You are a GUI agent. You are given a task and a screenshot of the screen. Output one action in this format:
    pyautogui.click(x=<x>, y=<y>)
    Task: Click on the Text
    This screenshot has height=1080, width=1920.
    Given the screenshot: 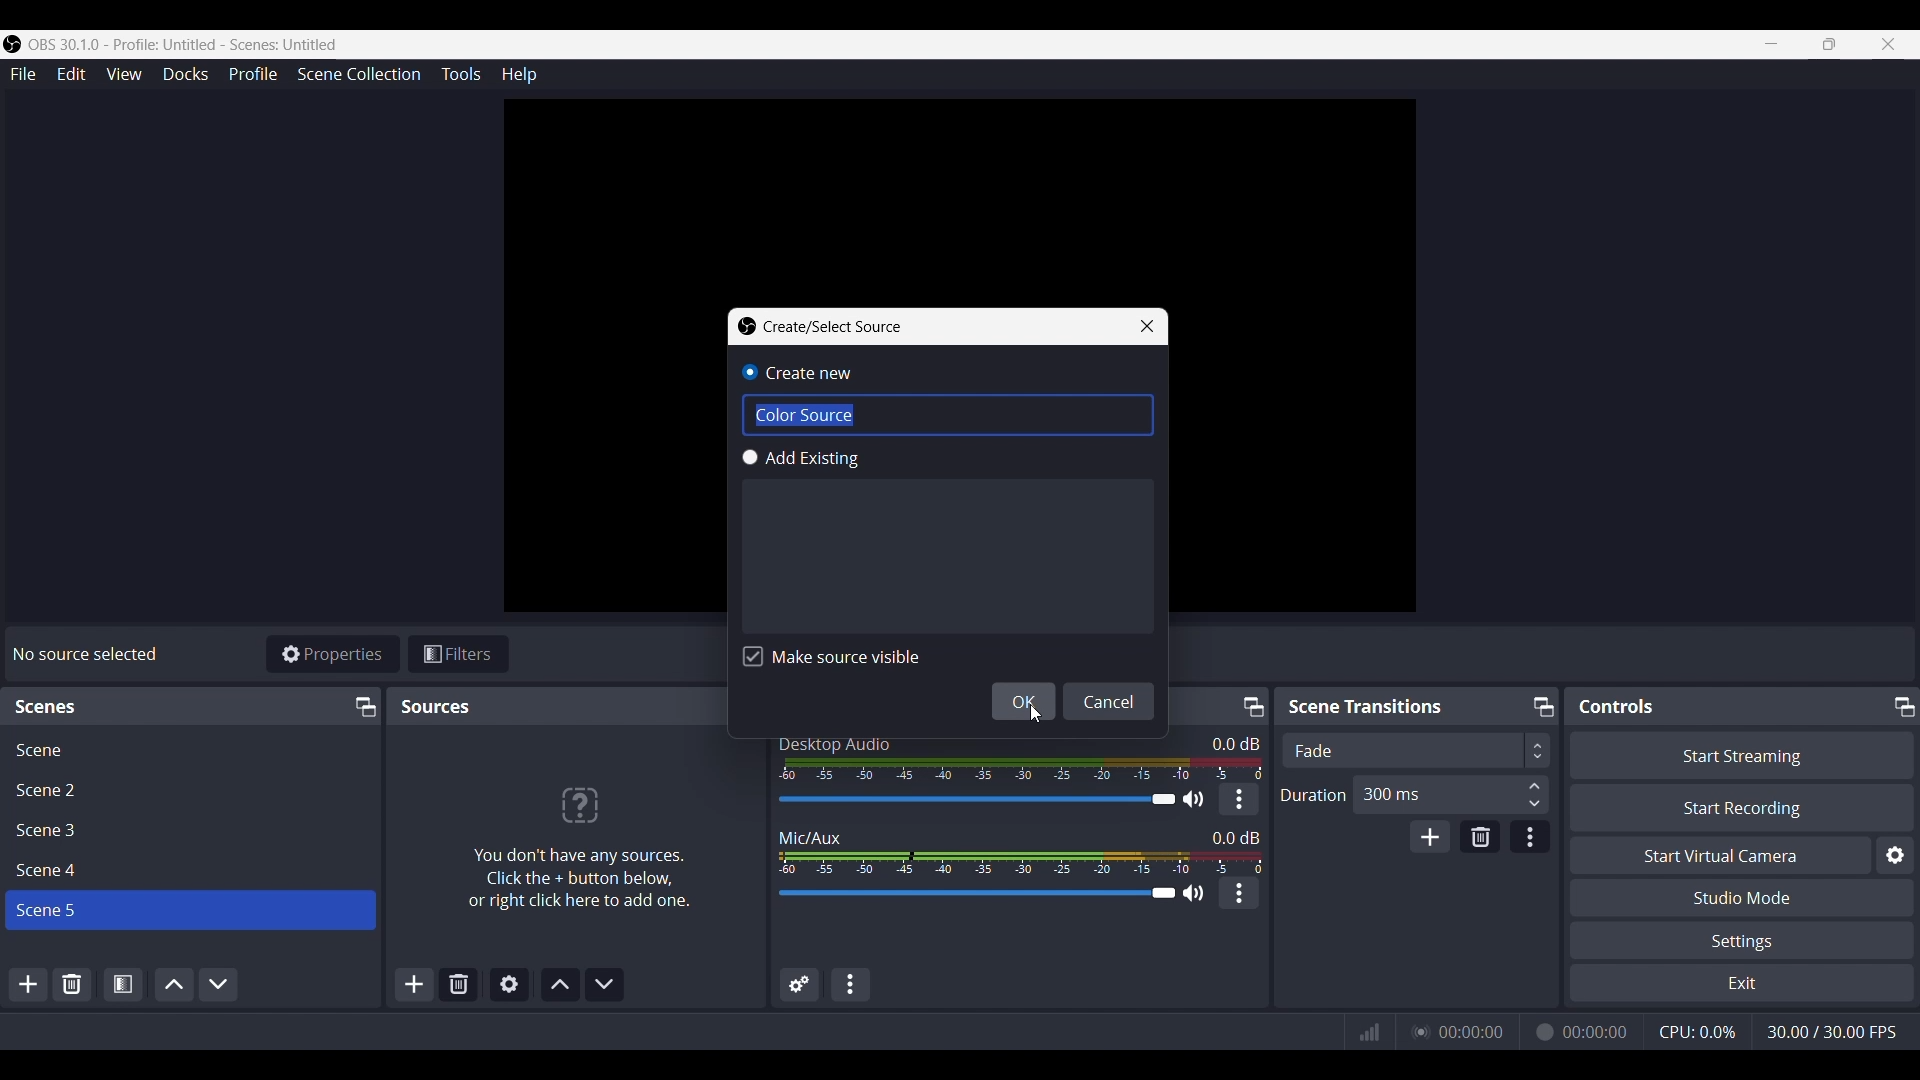 What is the action you would take?
    pyautogui.click(x=577, y=839)
    